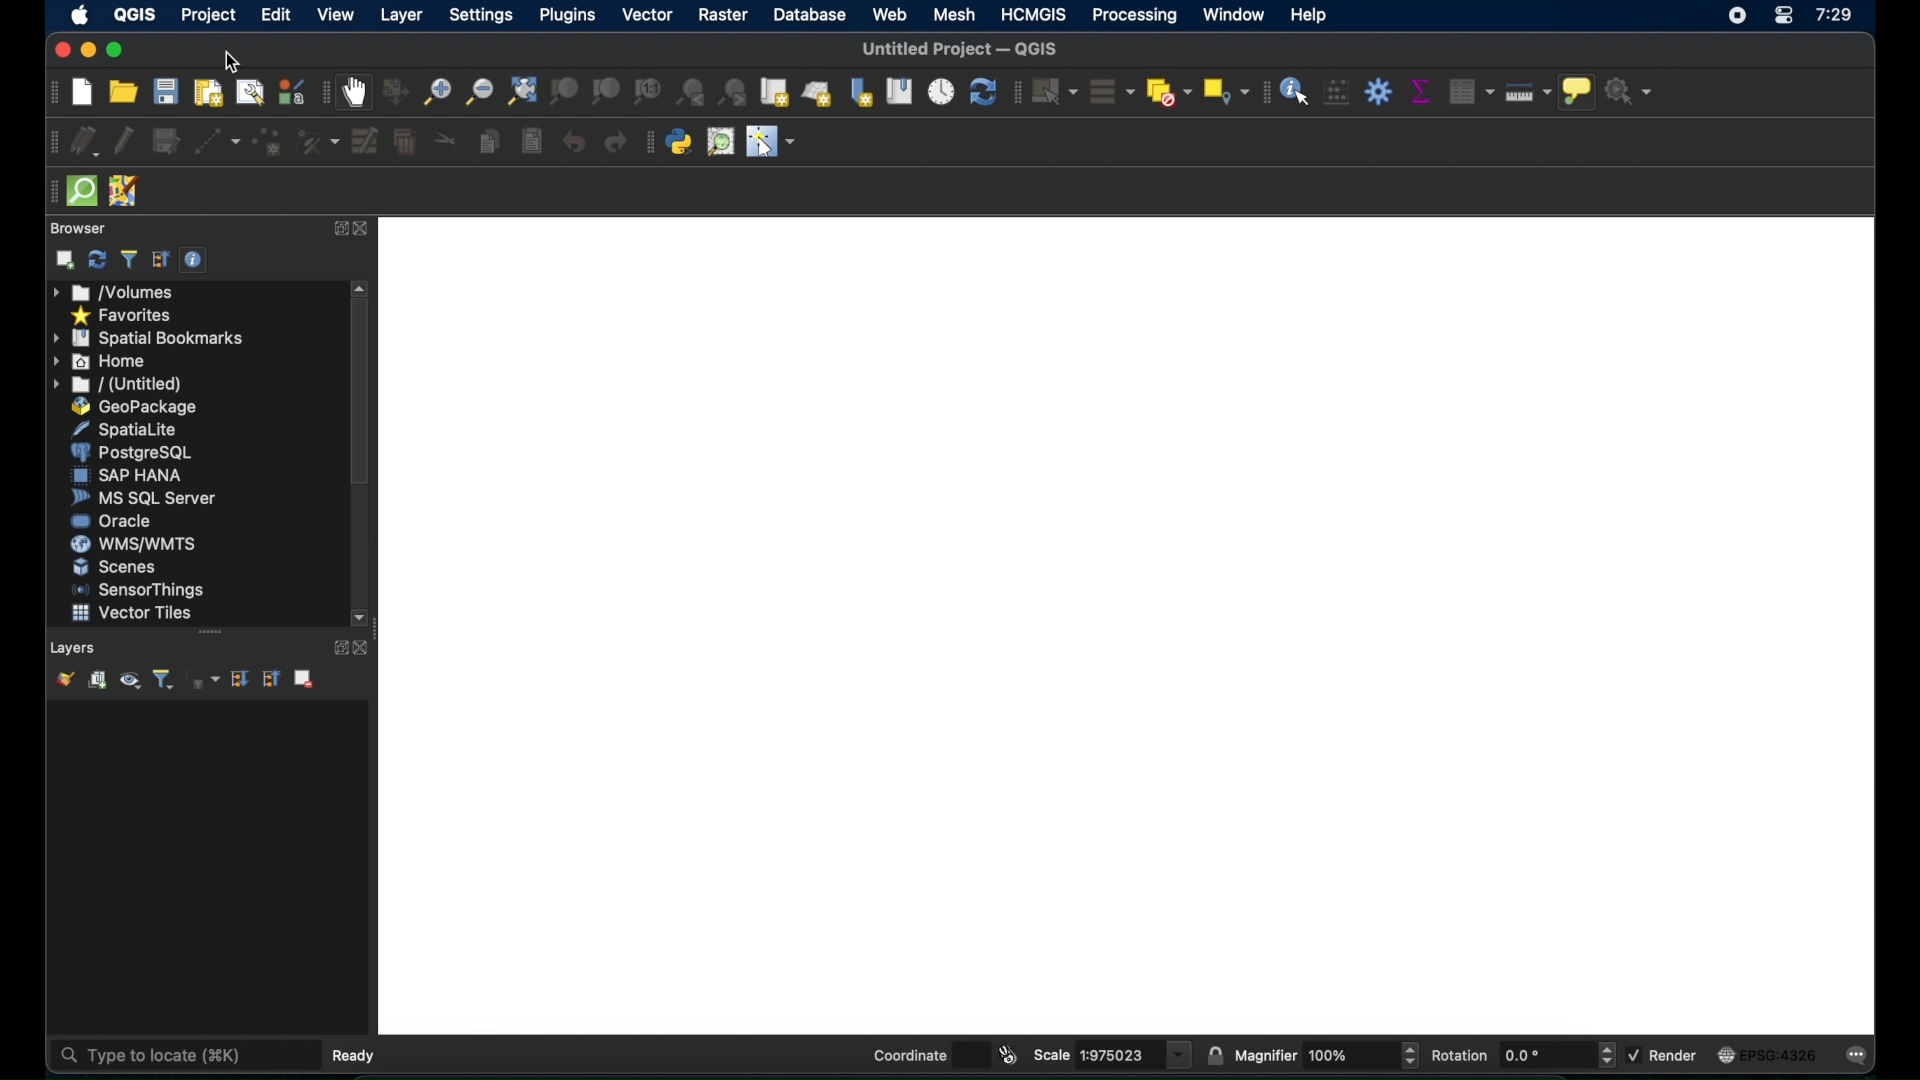 The image size is (1920, 1080). I want to click on copy features, so click(488, 143).